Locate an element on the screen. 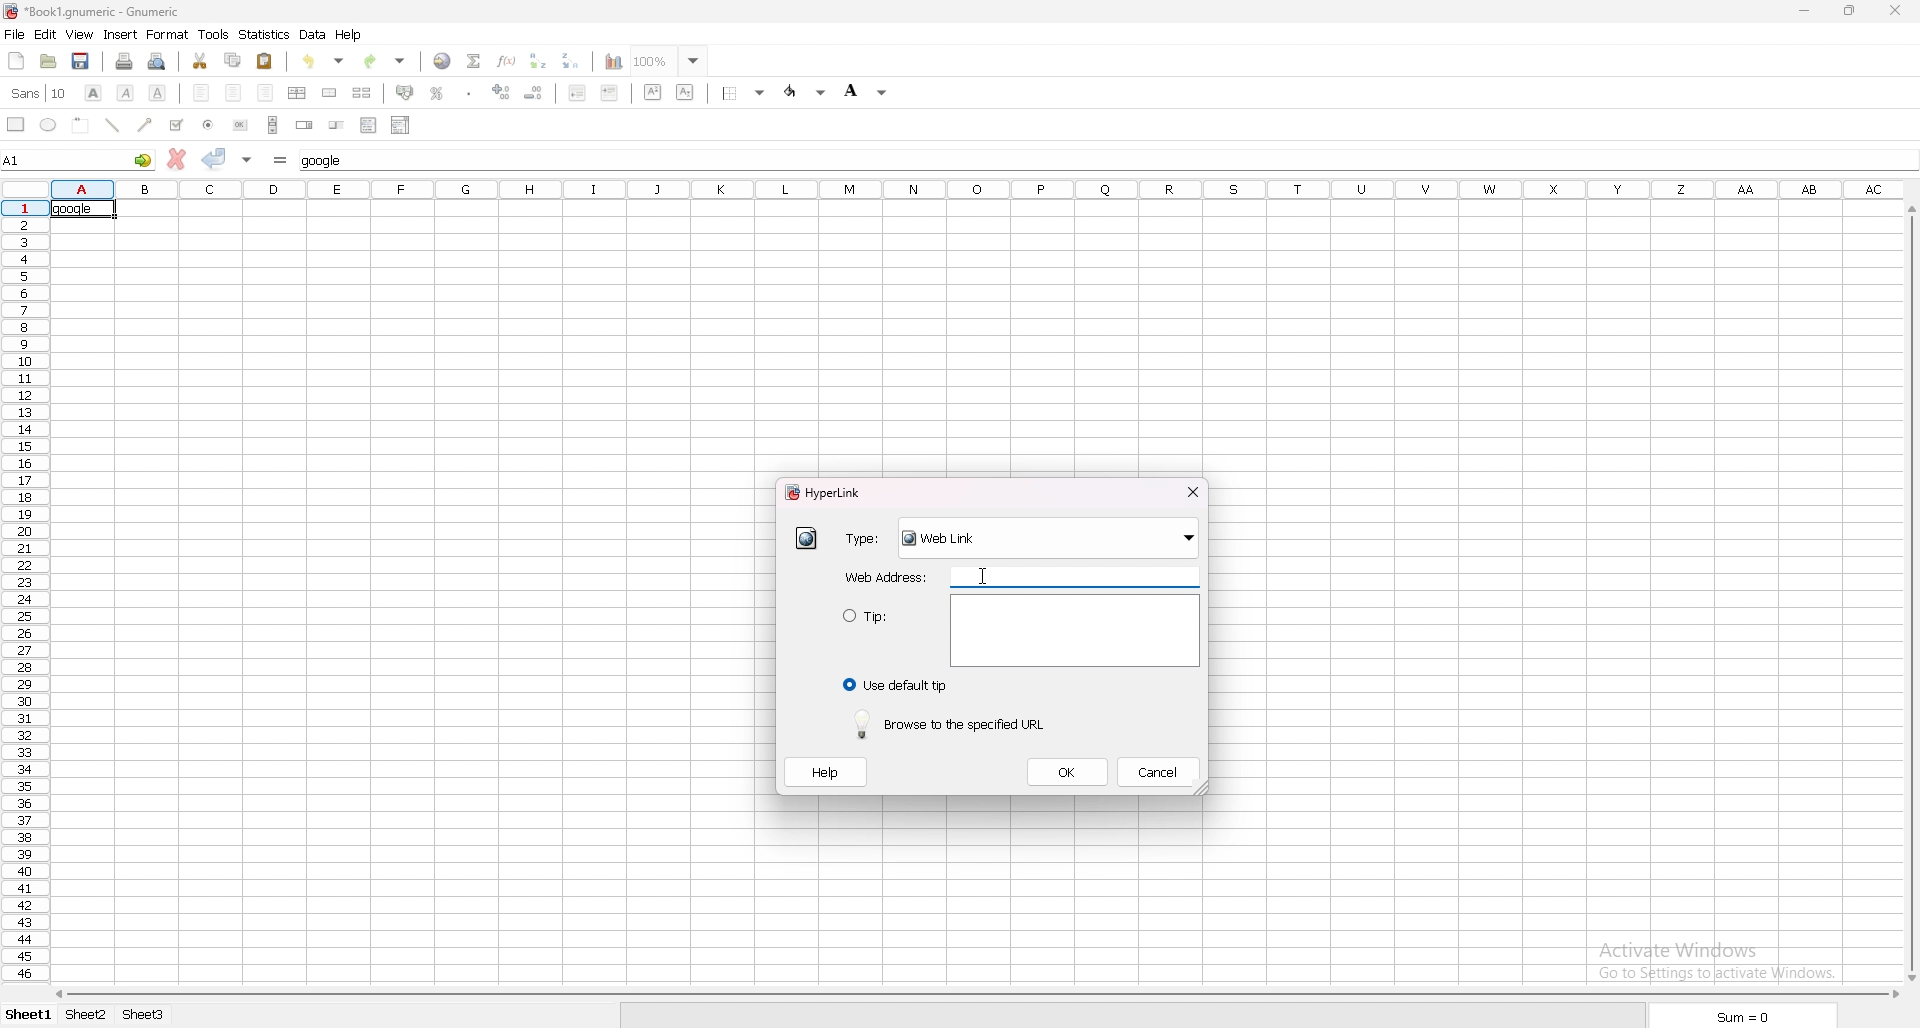 This screenshot has height=1028, width=1920. view is located at coordinates (80, 34).